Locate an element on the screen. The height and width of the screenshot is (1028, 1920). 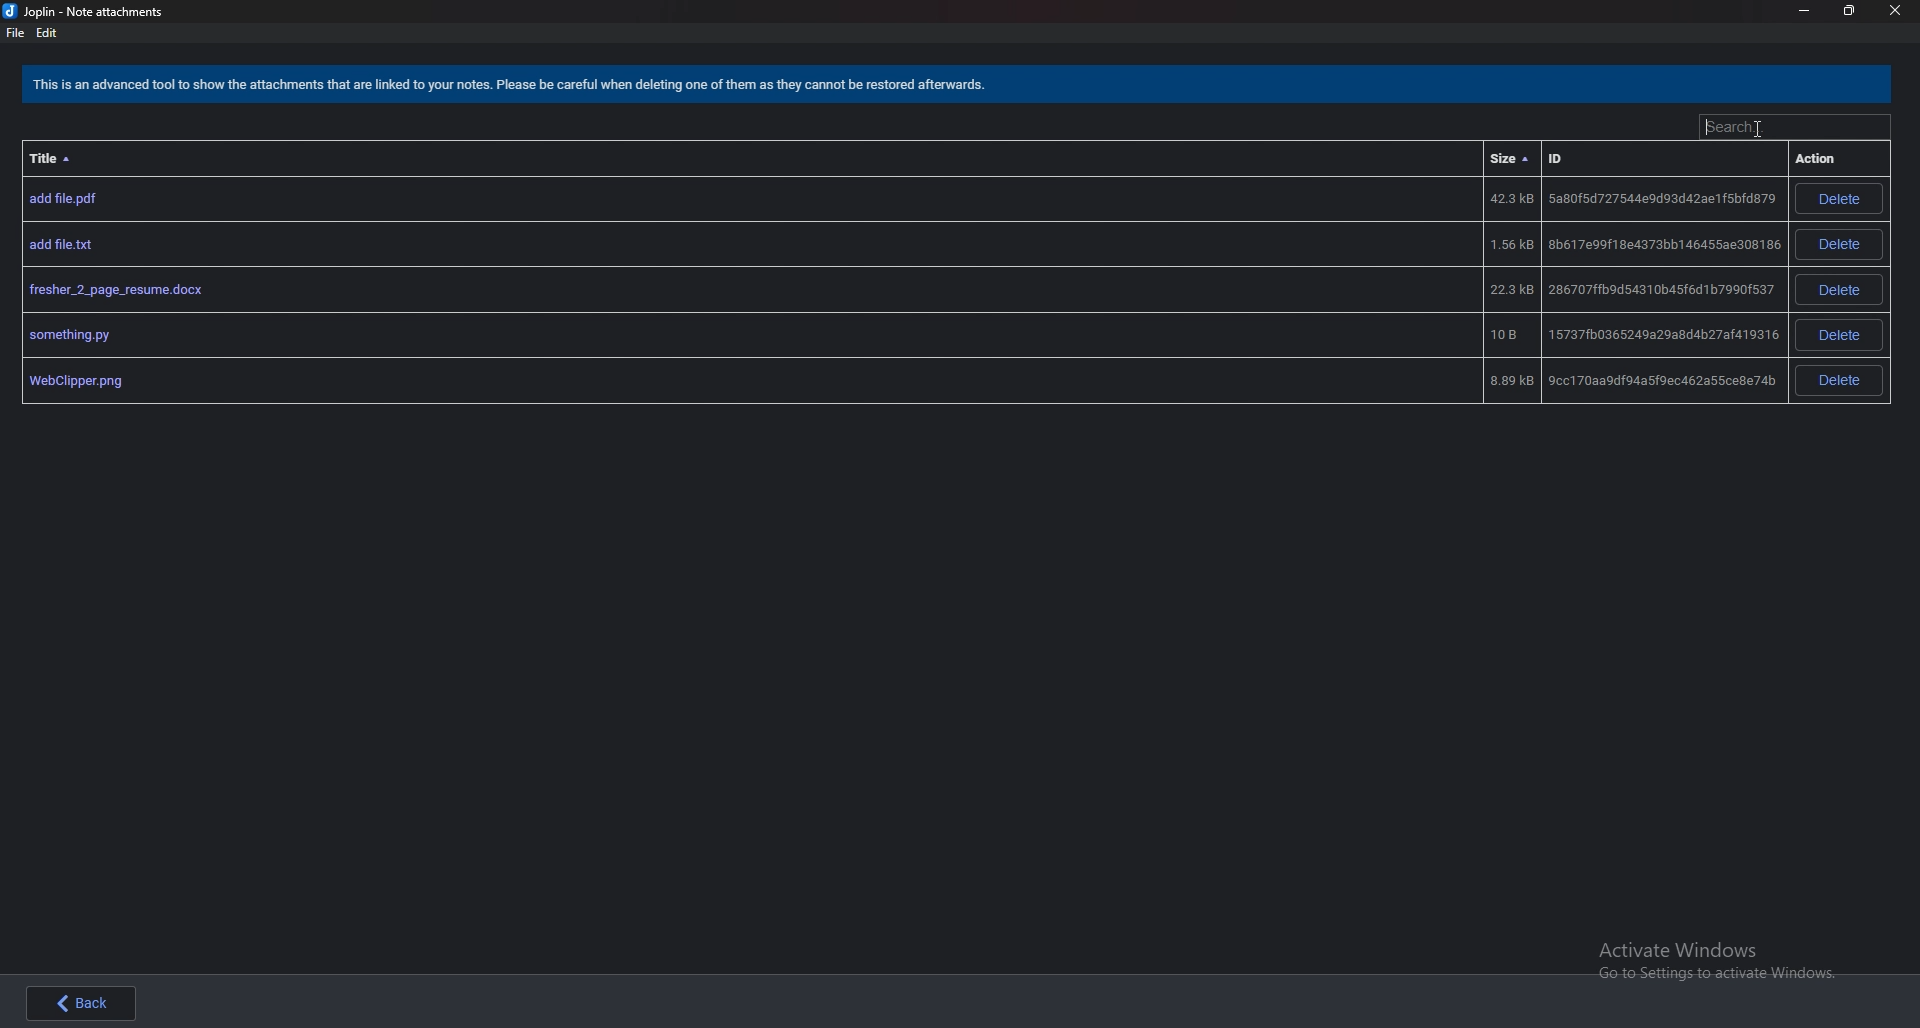
file is located at coordinates (14, 33).